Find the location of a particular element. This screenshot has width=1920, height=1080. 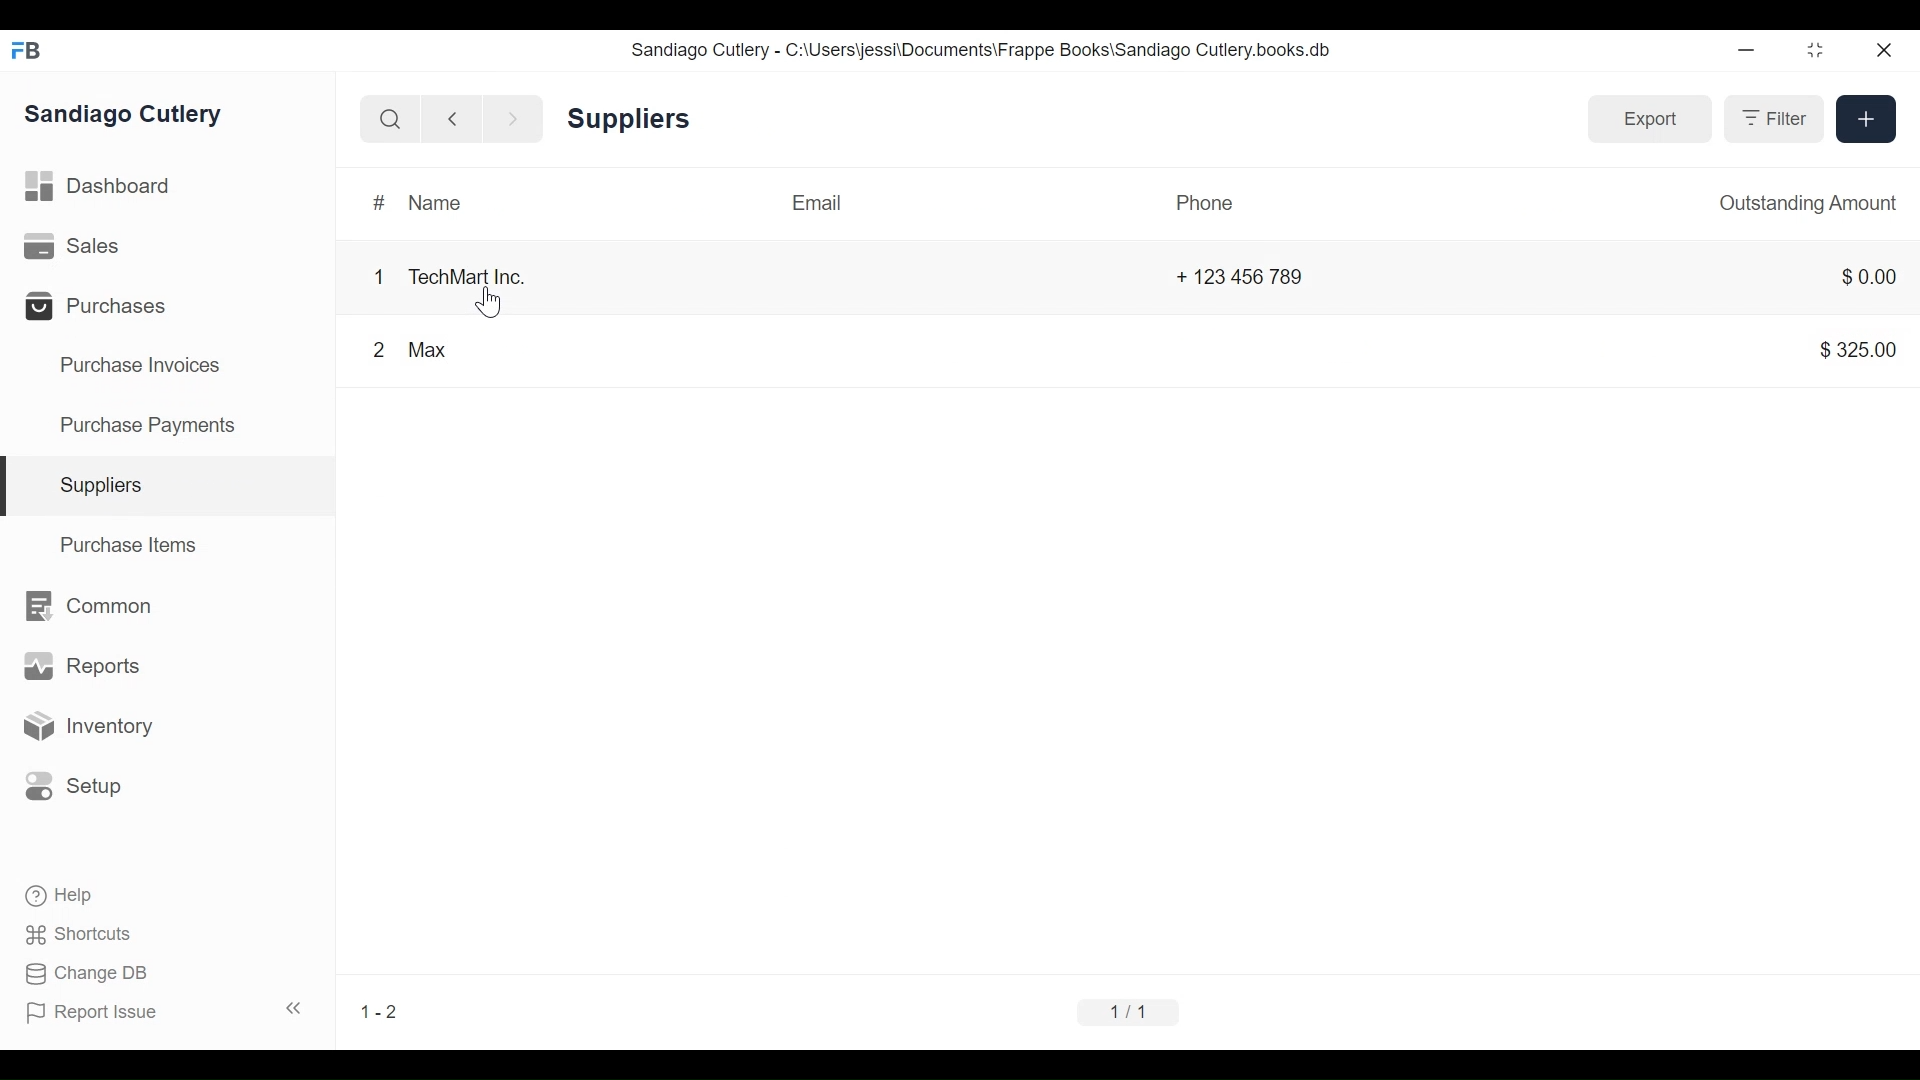

1/1 is located at coordinates (1123, 1010).